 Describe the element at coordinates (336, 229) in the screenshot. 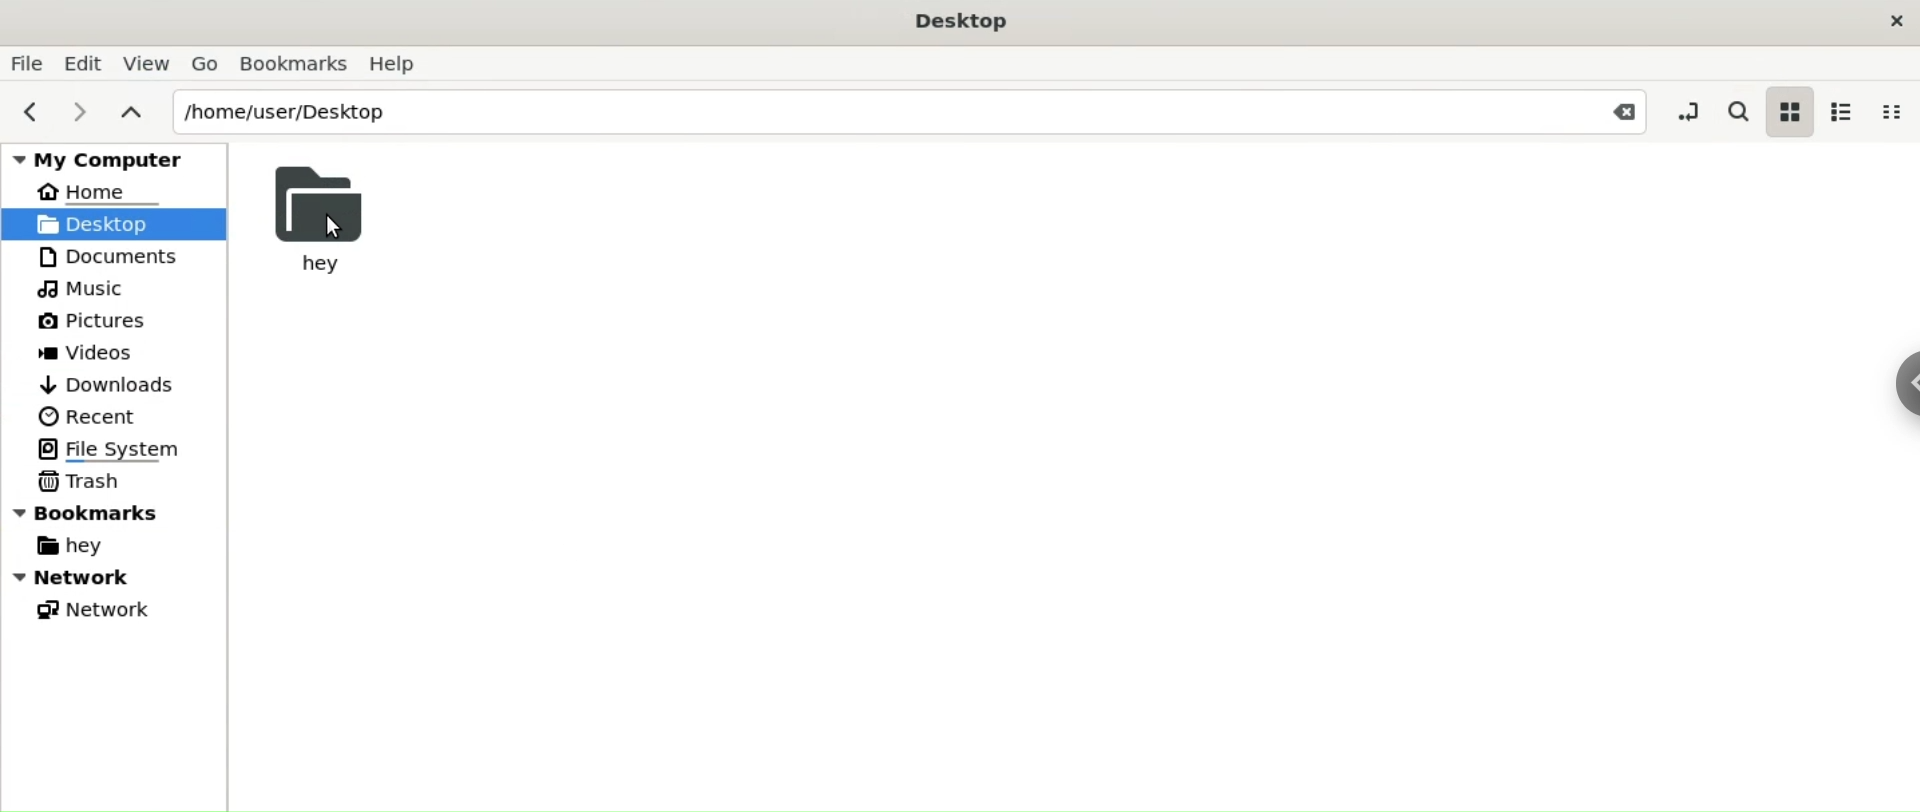

I see `Cursor` at that location.